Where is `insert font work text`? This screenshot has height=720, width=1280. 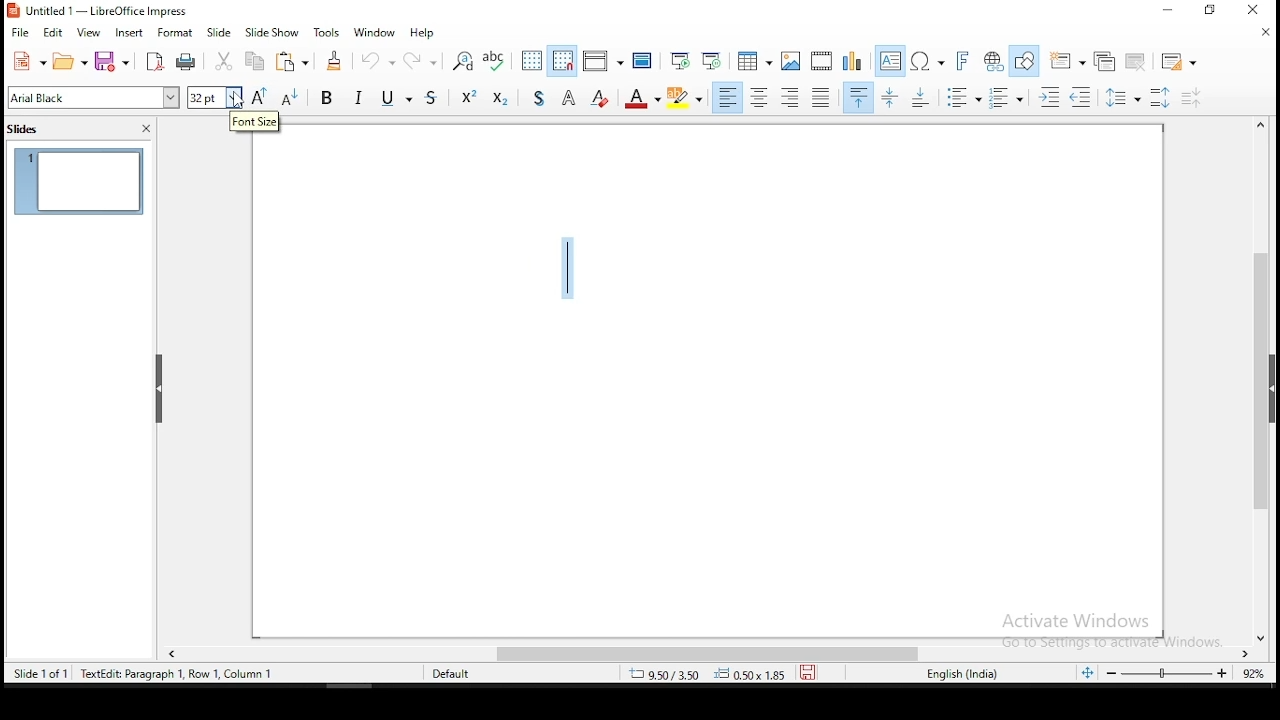 insert font work text is located at coordinates (963, 61).